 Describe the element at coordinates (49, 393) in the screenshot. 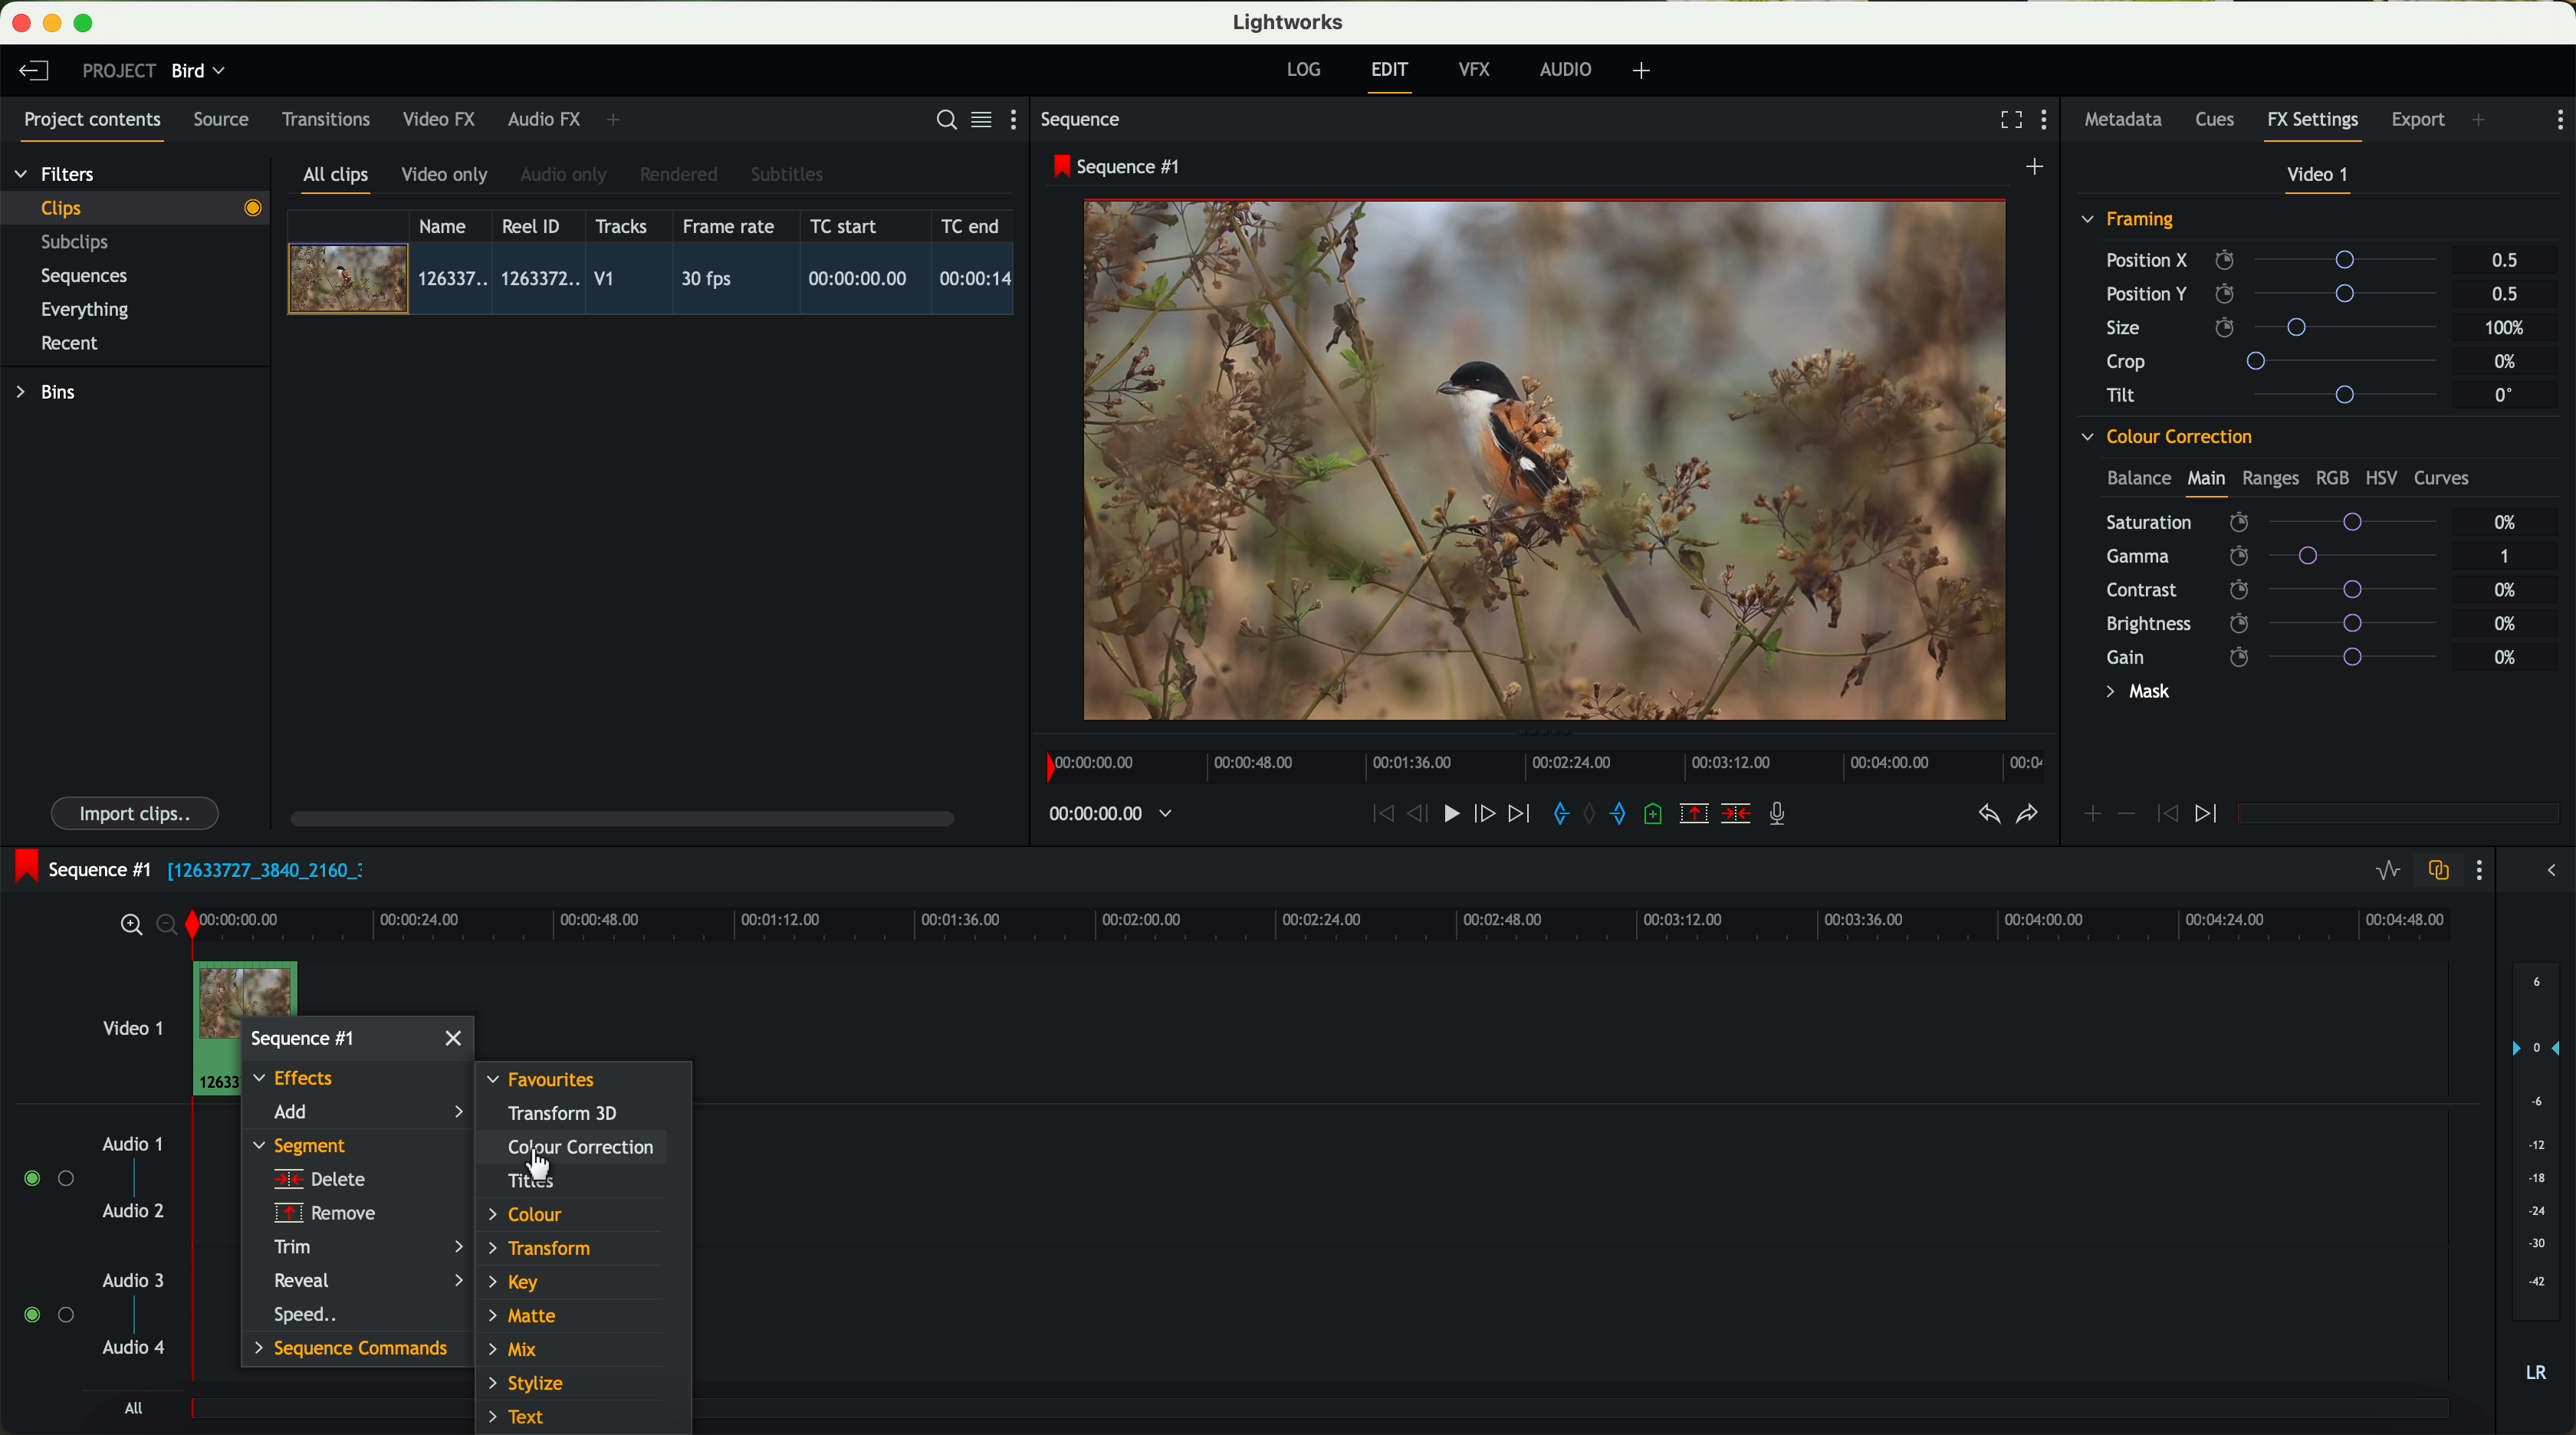

I see `bins` at that location.